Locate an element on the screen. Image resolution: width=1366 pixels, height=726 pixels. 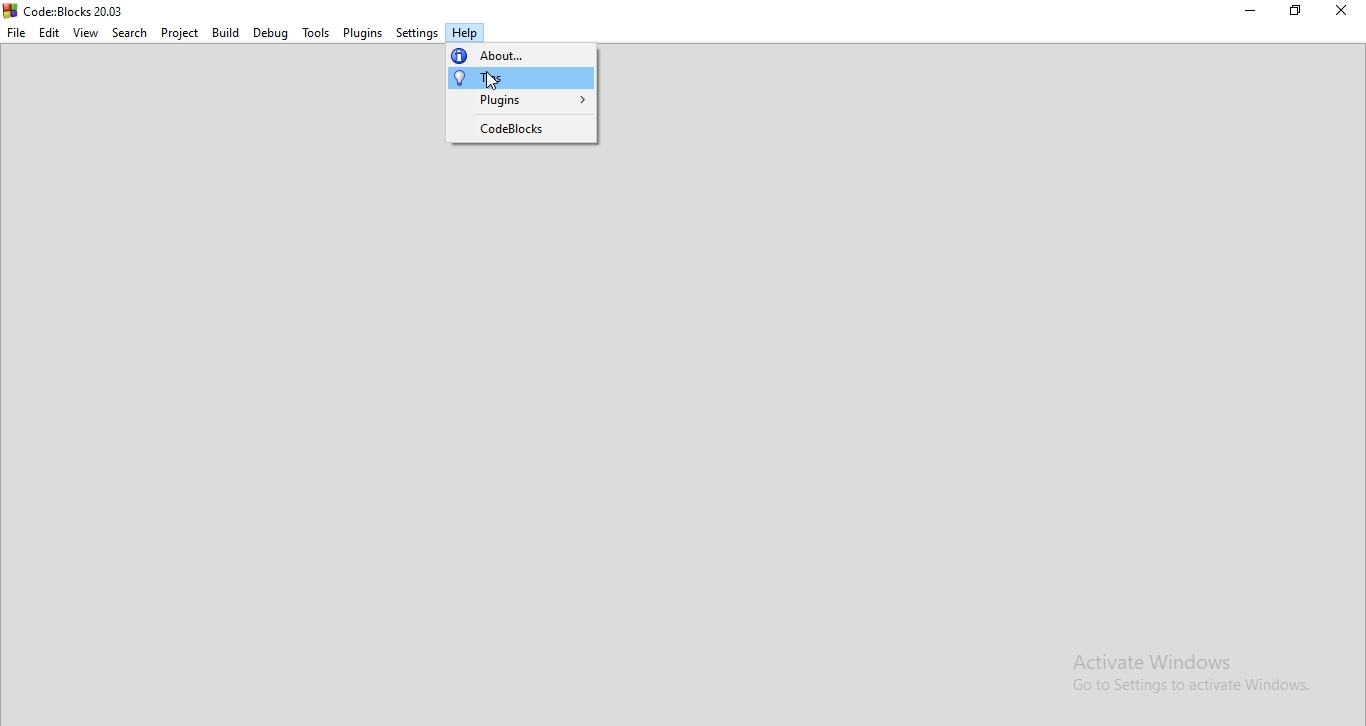
plugins is located at coordinates (521, 102).